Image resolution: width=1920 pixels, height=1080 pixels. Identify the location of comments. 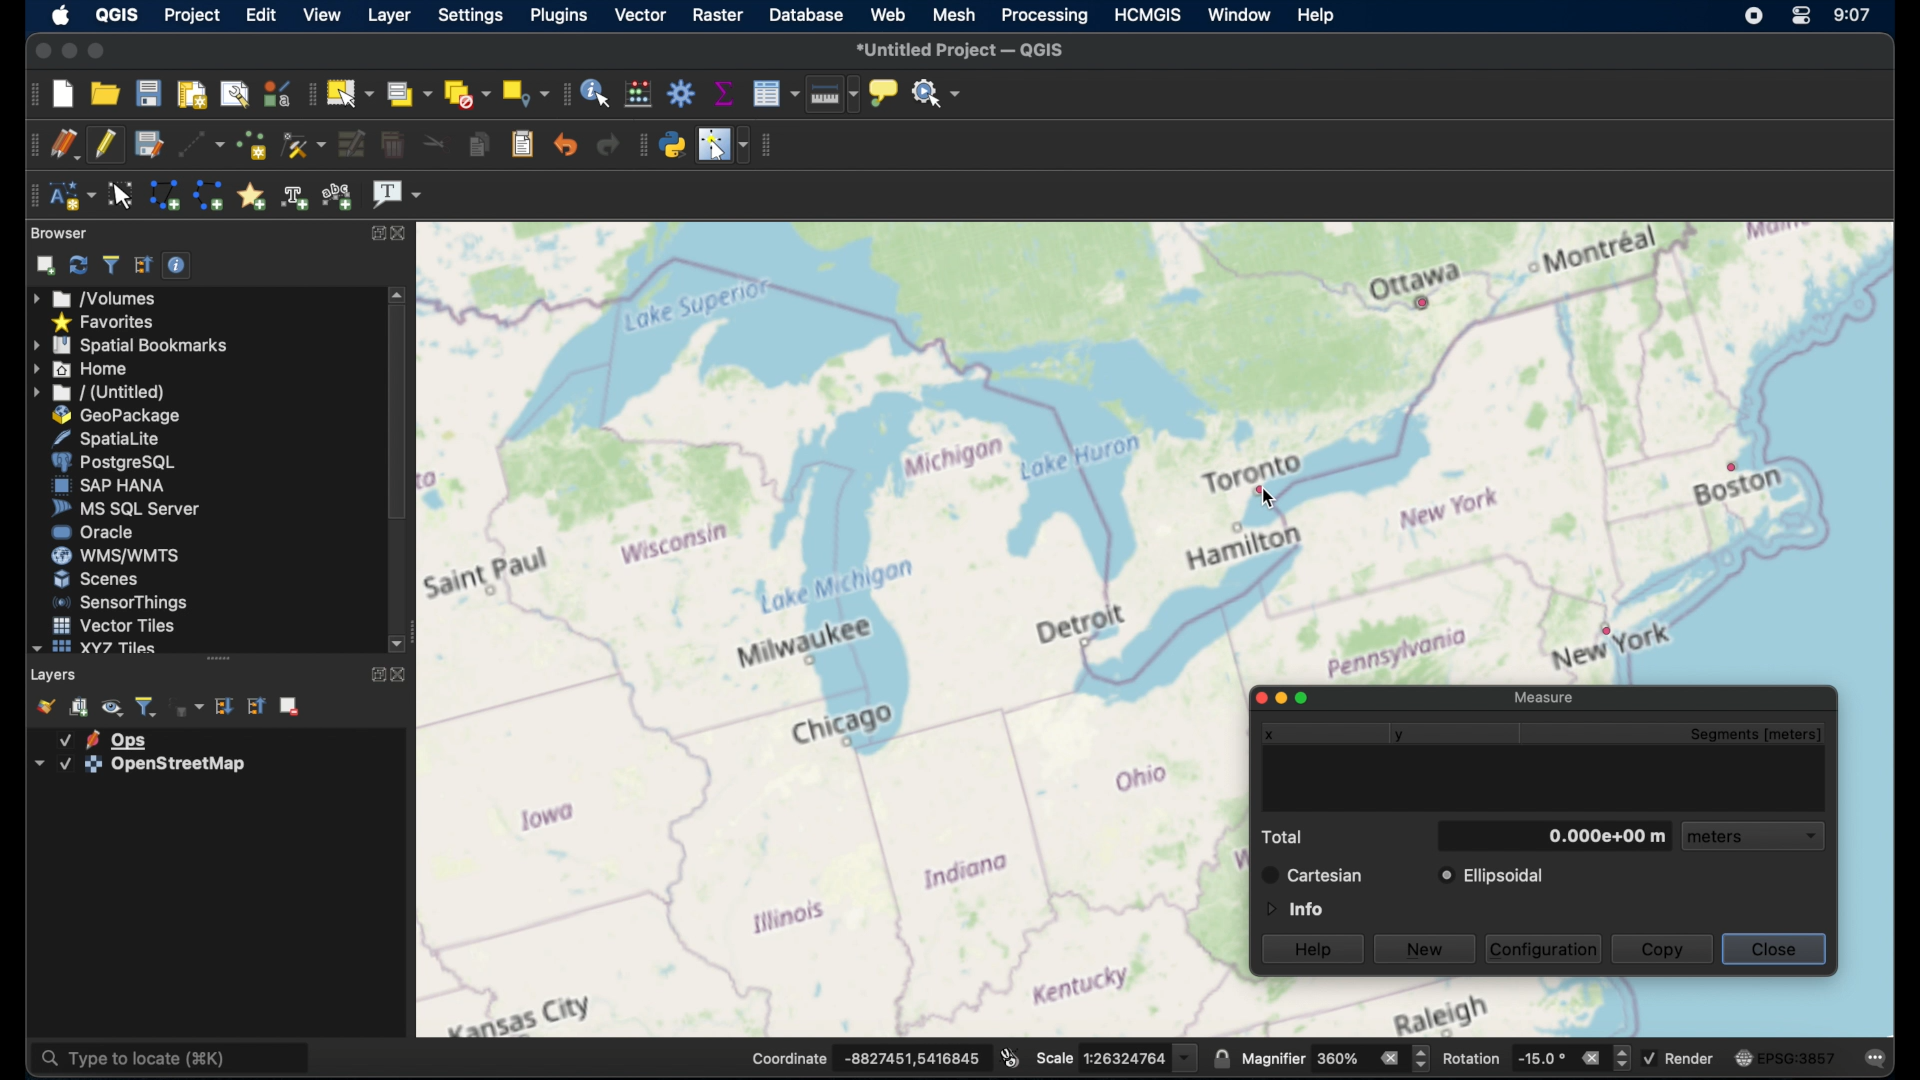
(1877, 1056).